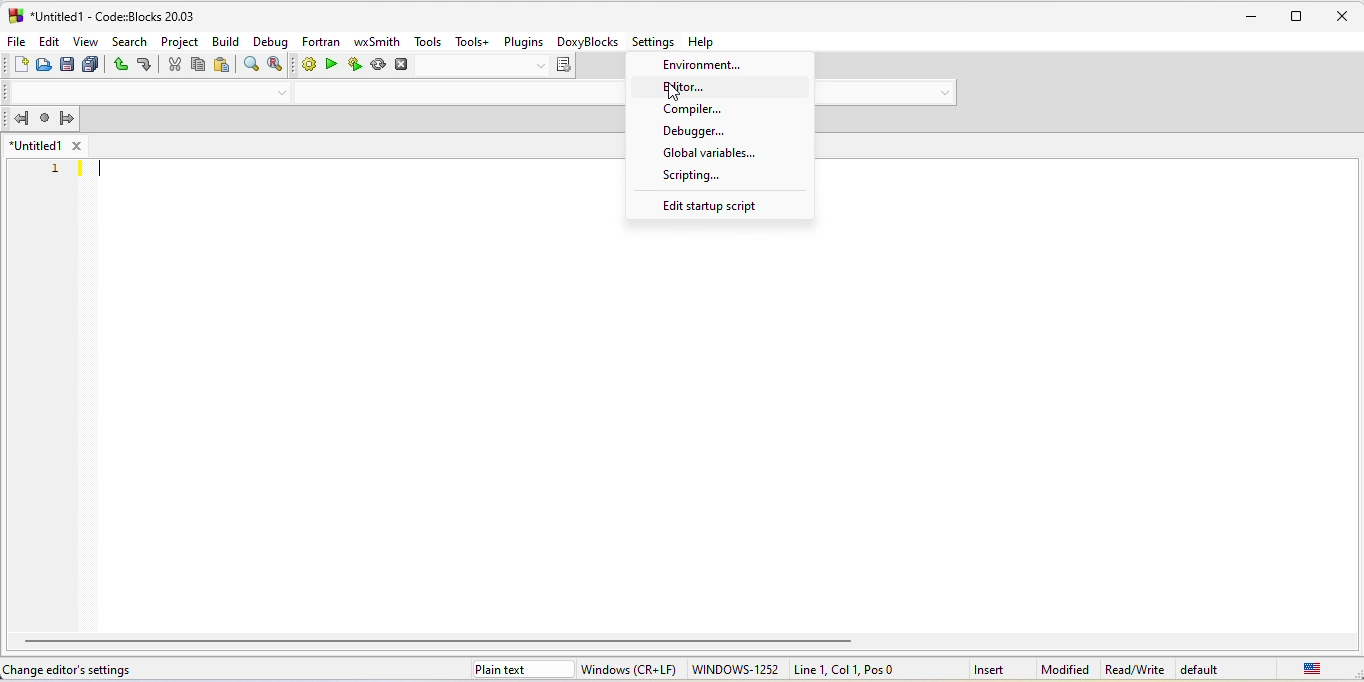 The image size is (1364, 682). I want to click on untitled 1, so click(35, 145).